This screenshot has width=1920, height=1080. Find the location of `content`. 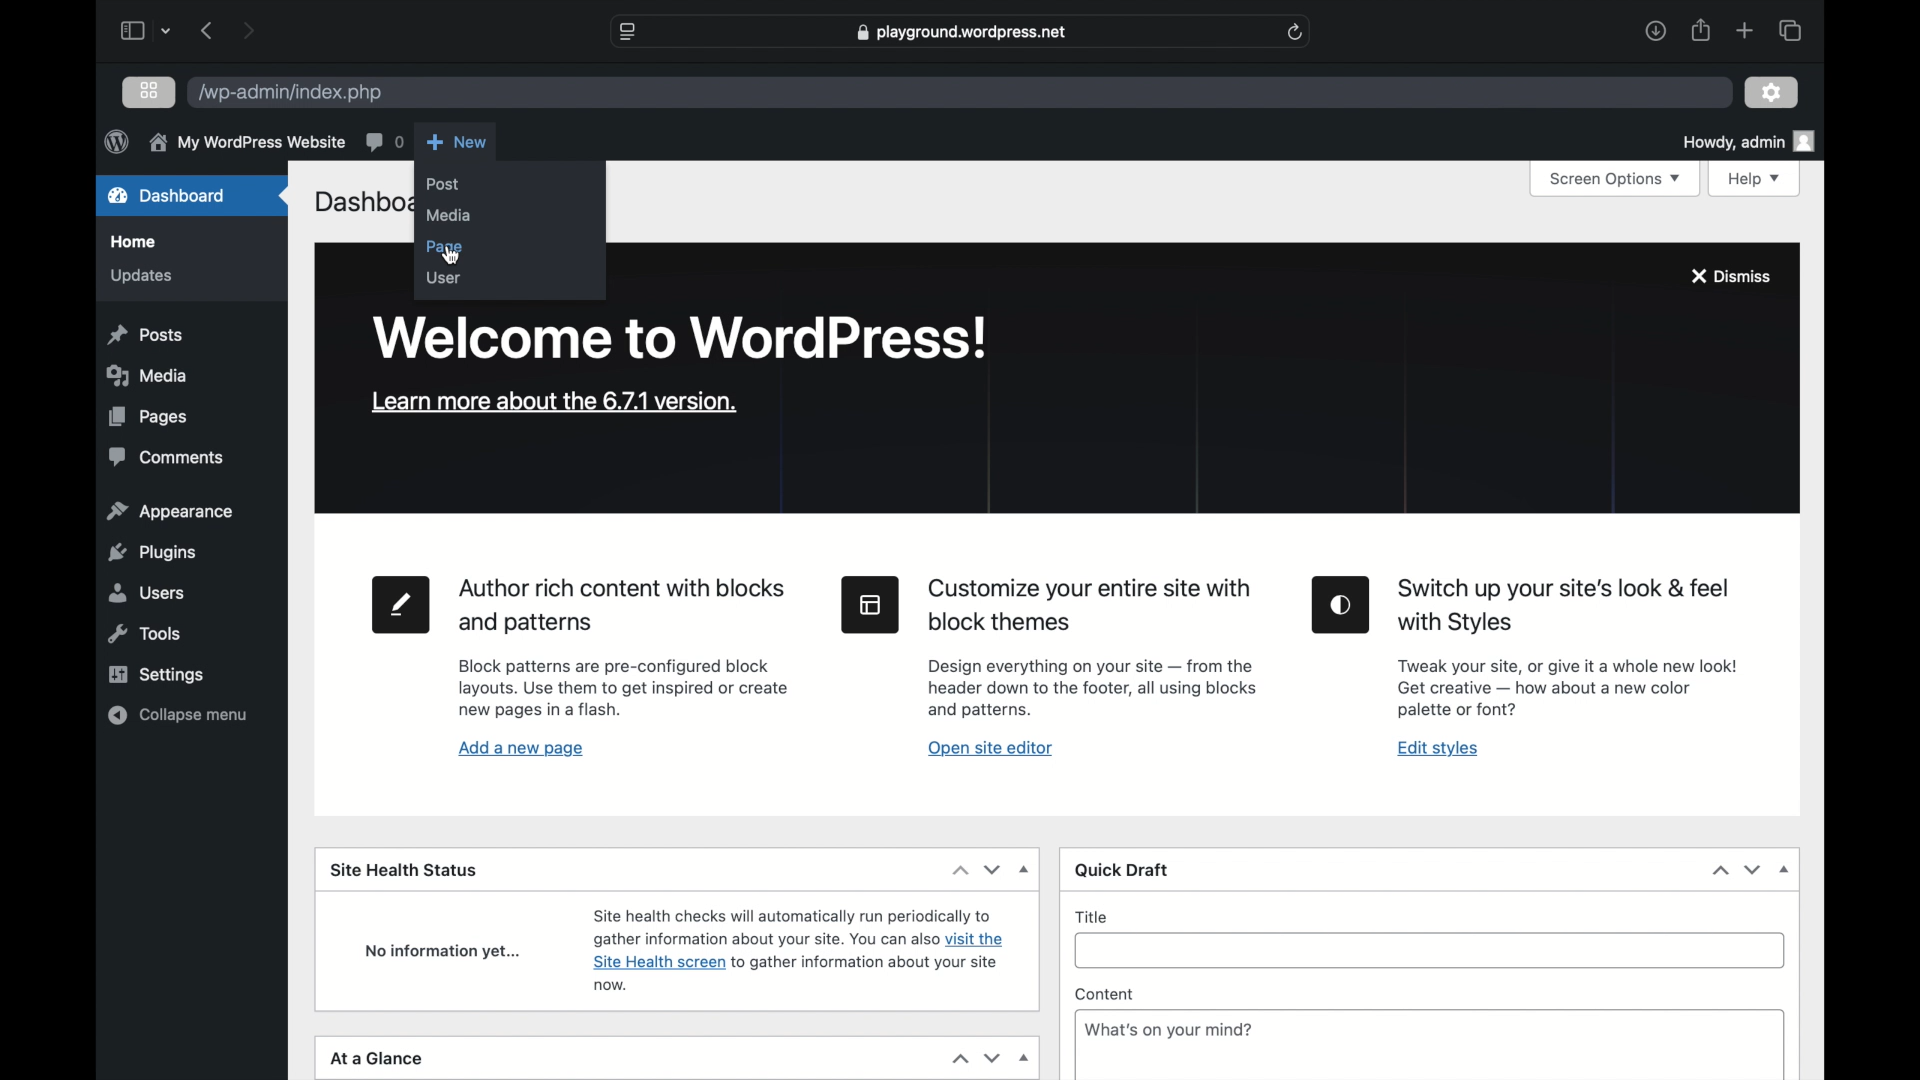

content is located at coordinates (1105, 993).